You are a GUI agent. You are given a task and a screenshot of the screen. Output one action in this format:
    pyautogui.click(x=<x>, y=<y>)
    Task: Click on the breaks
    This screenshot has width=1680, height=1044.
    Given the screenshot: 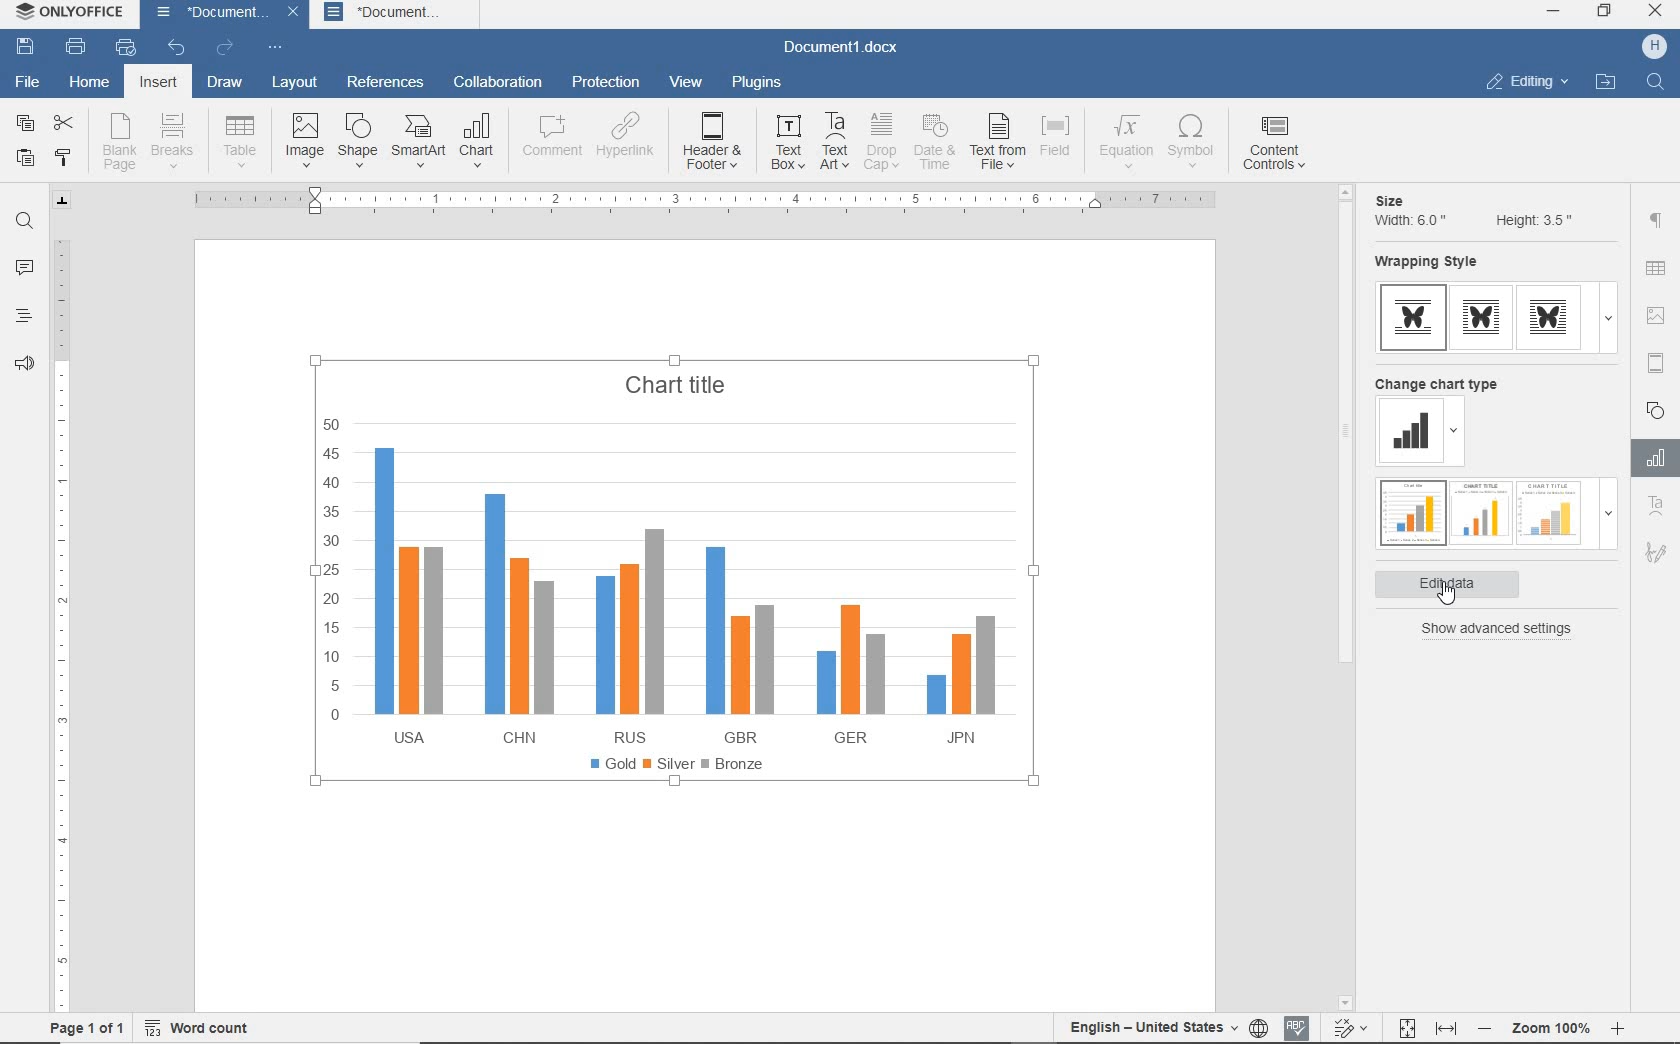 What is the action you would take?
    pyautogui.click(x=176, y=141)
    